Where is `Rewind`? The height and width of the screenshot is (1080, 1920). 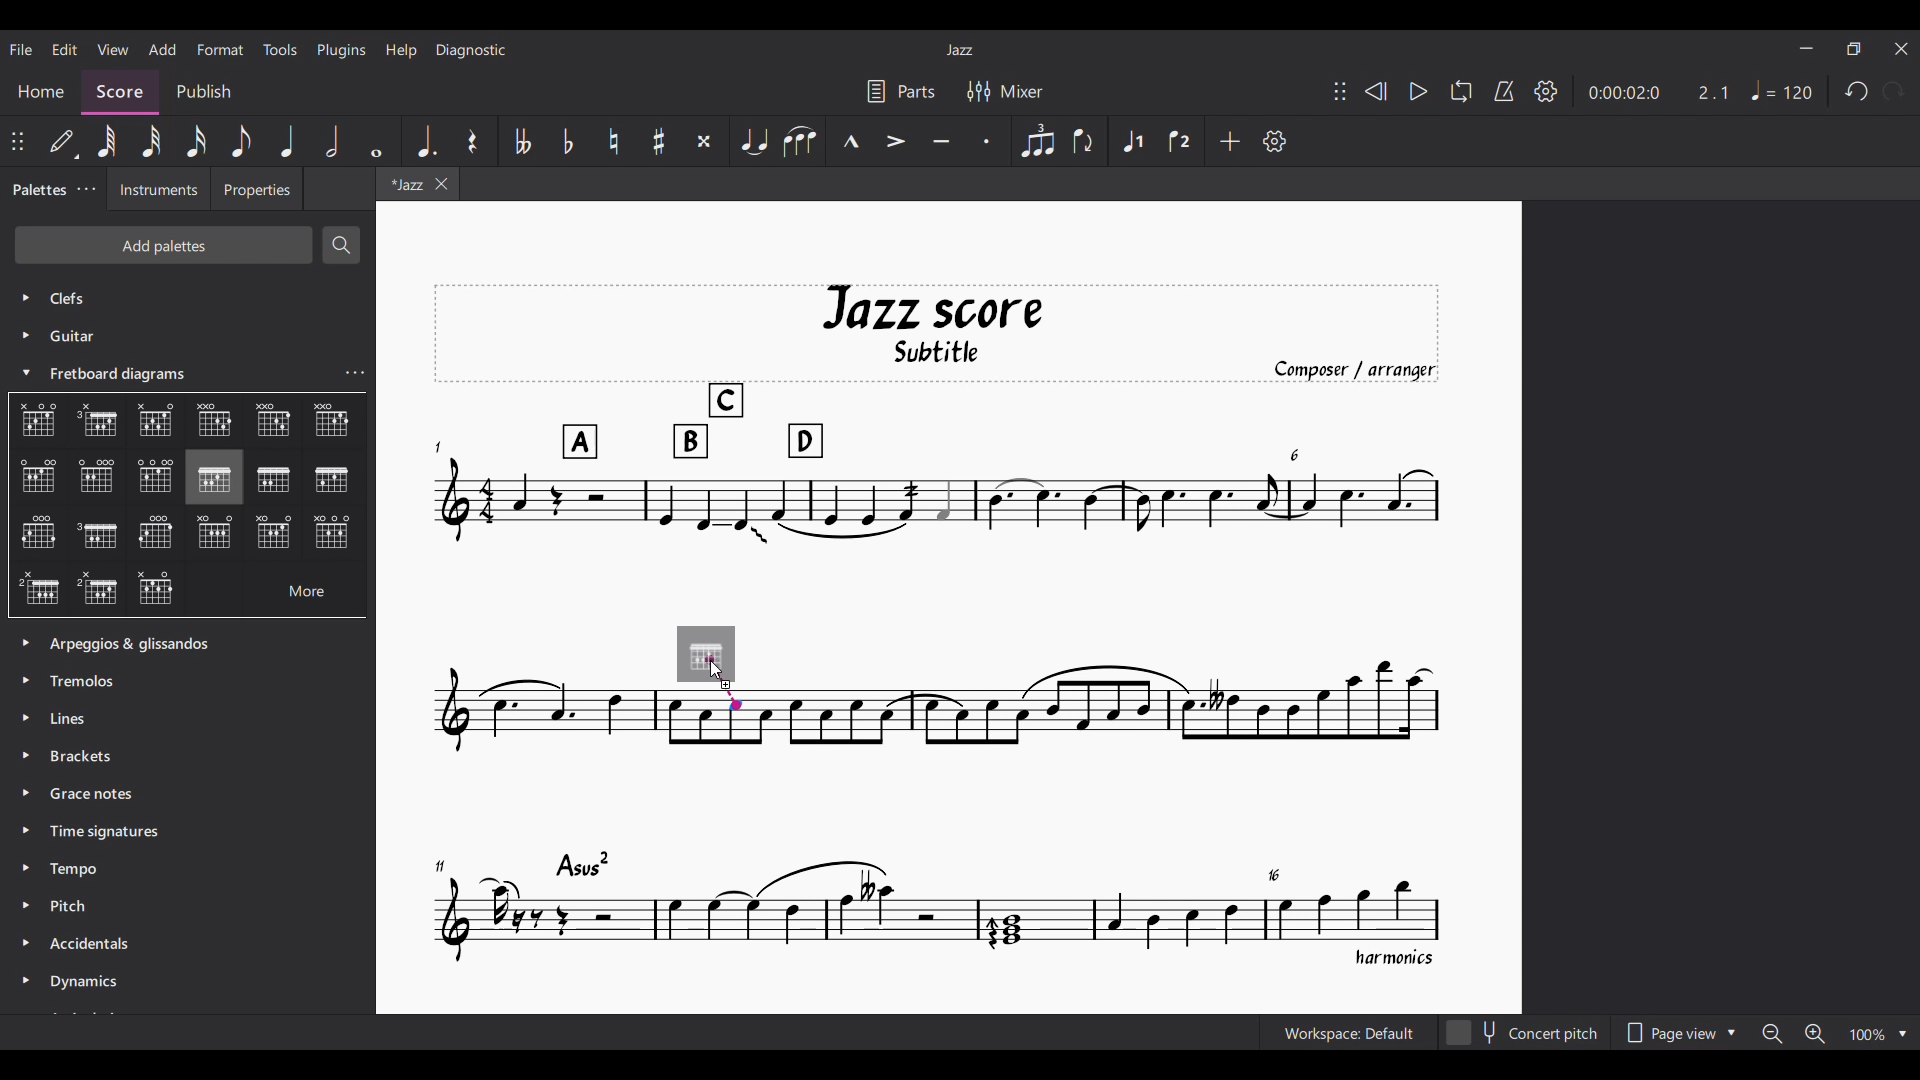 Rewind is located at coordinates (1377, 91).